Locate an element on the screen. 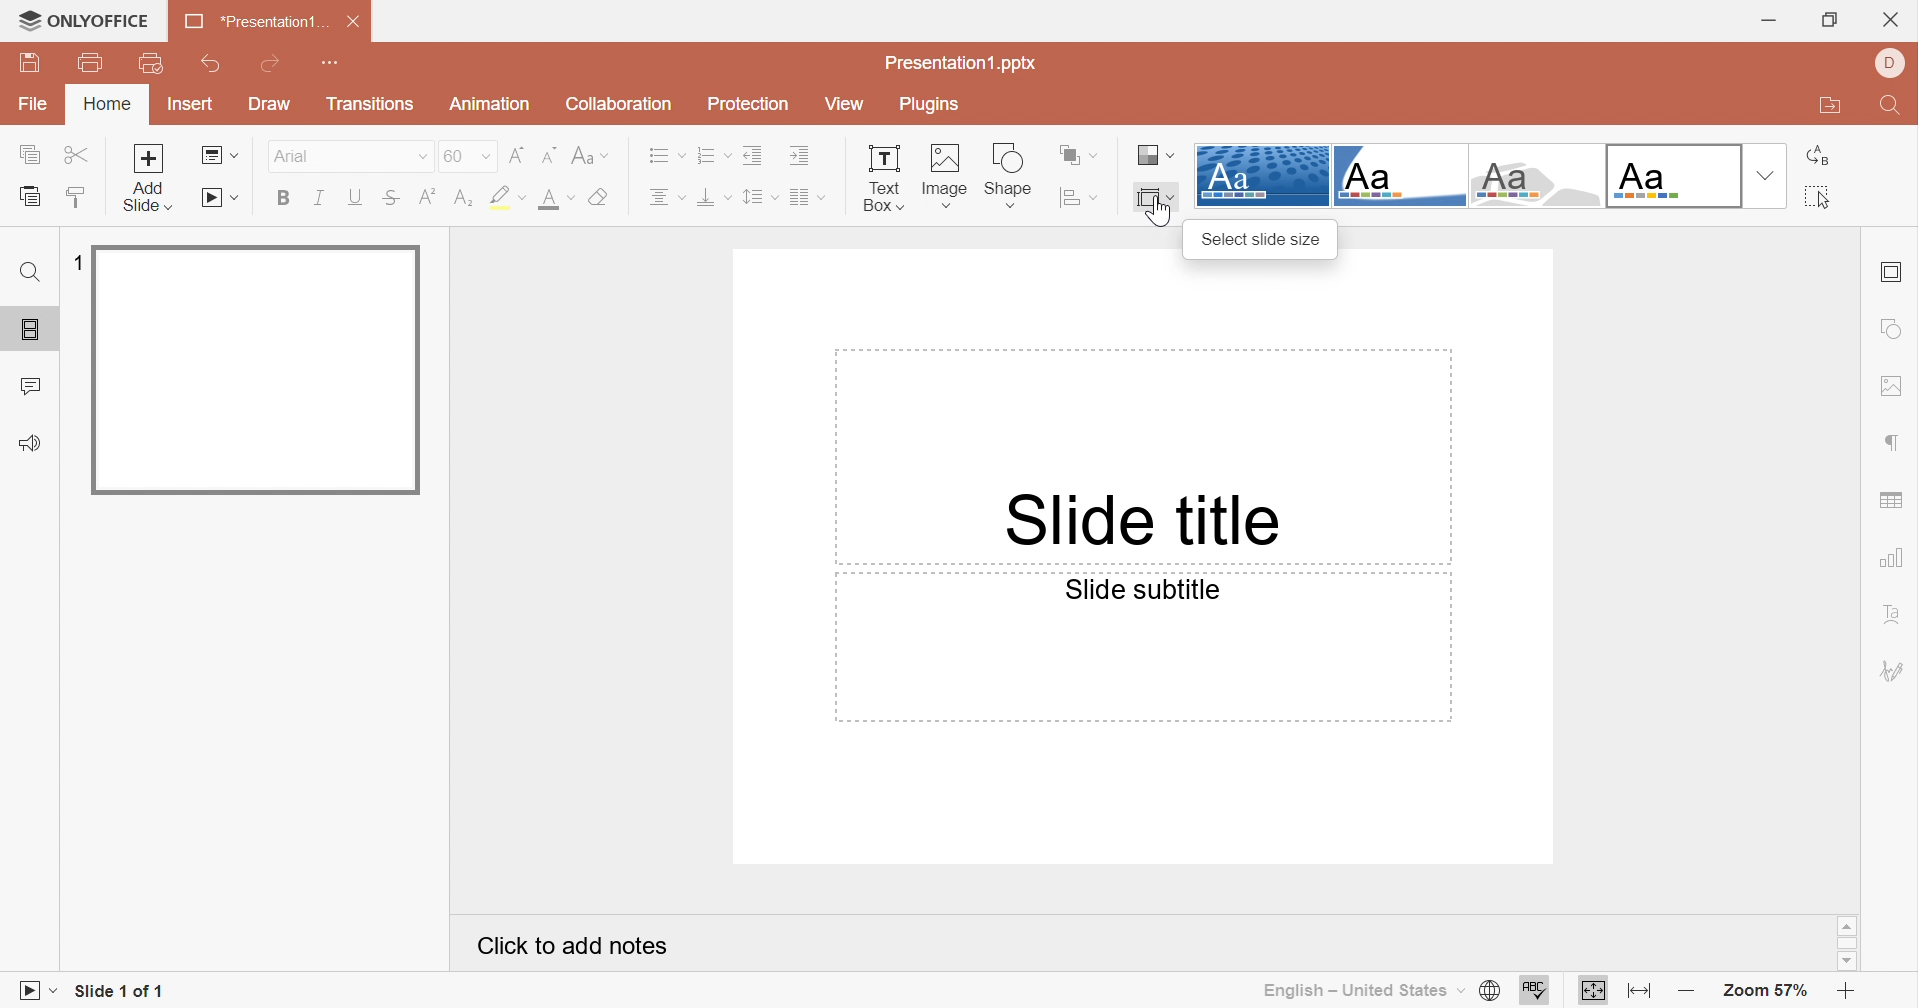 The image size is (1918, 1008). Find is located at coordinates (31, 273).